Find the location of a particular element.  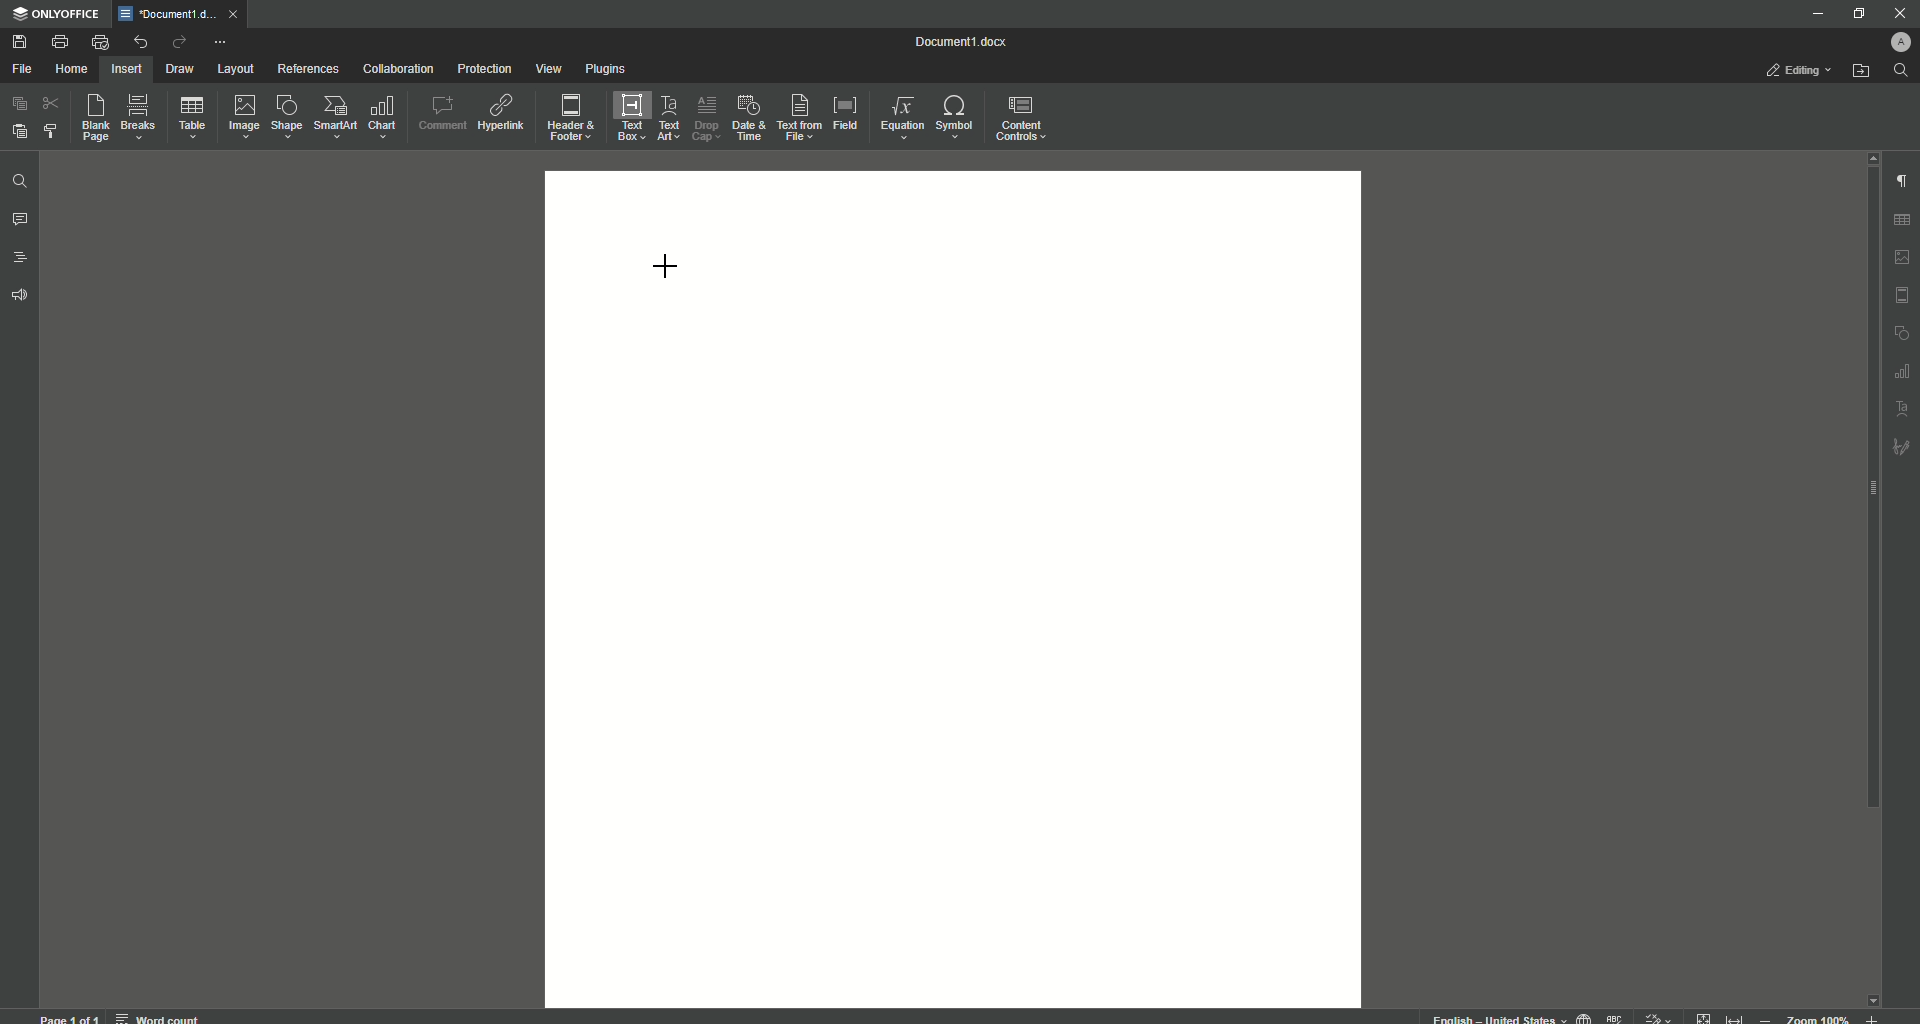

Redo is located at coordinates (178, 44).